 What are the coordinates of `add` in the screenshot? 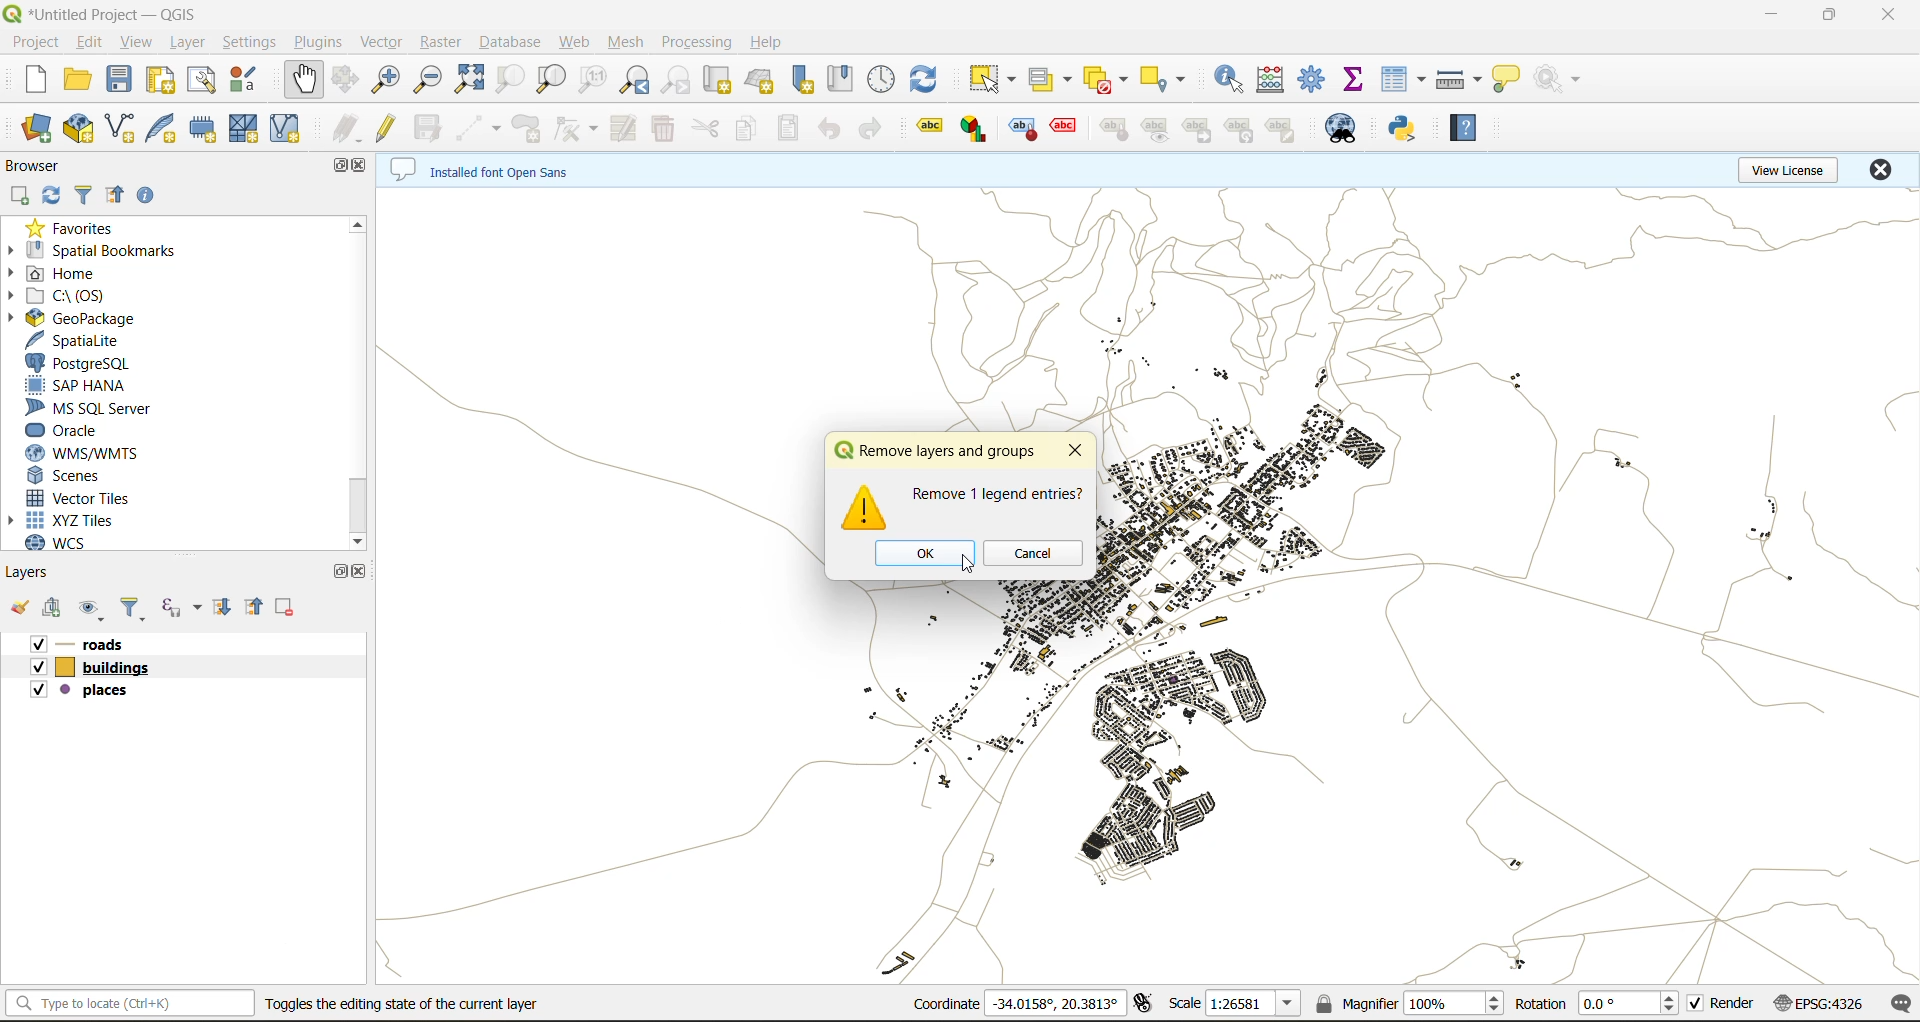 It's located at (55, 611).